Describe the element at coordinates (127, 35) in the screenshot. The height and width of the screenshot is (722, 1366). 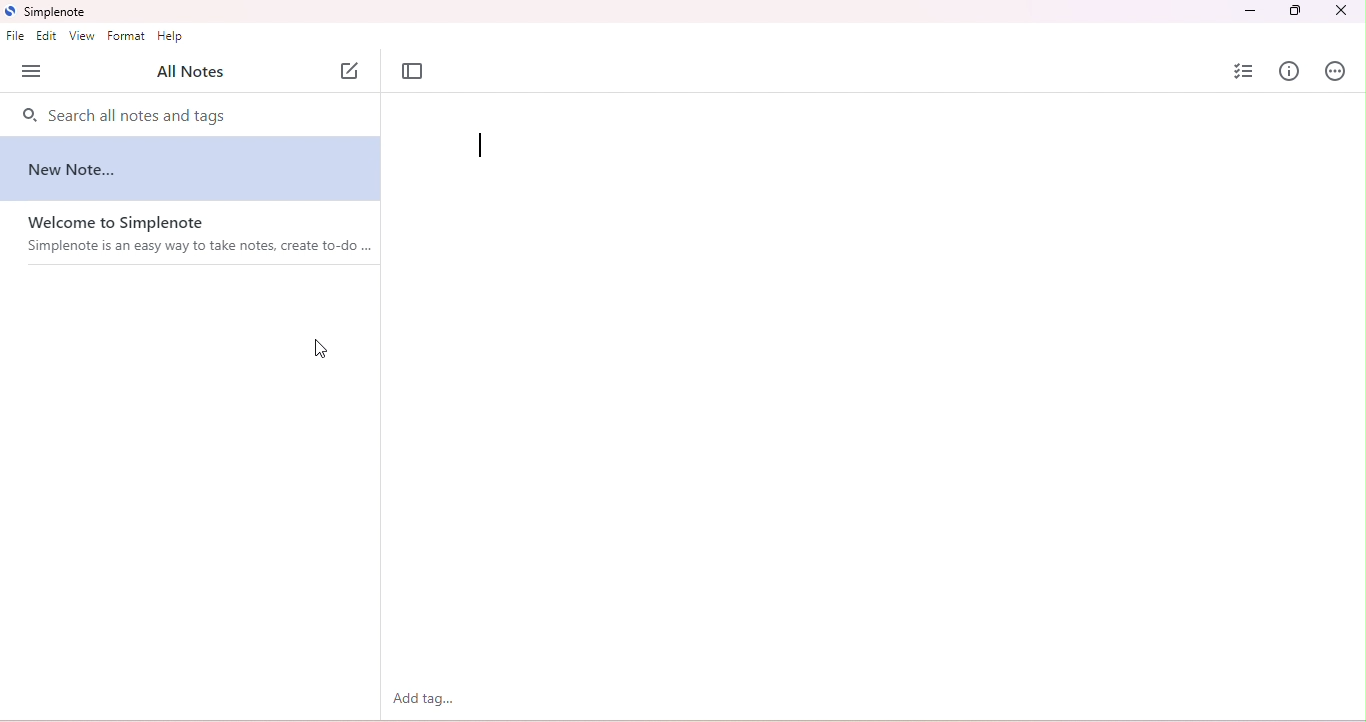
I see `format` at that location.